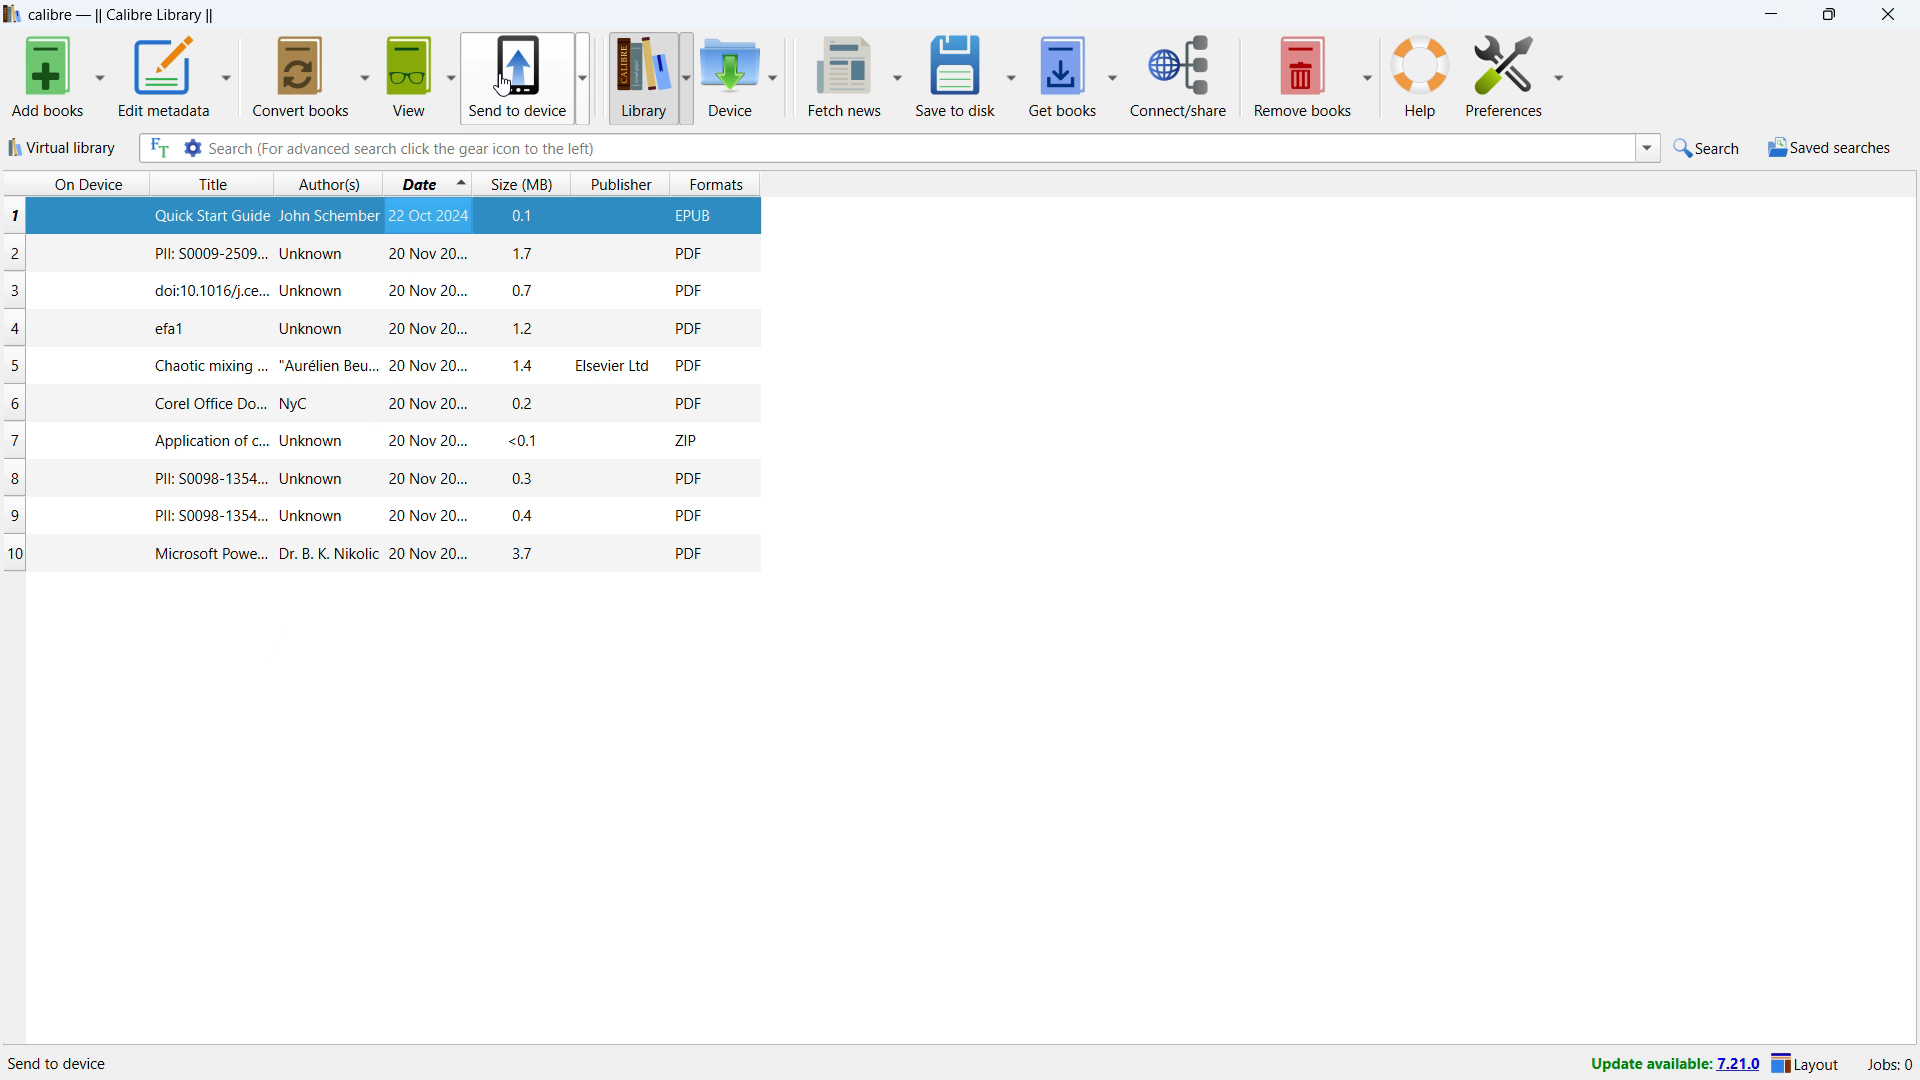 Image resolution: width=1920 pixels, height=1080 pixels. What do you see at coordinates (642, 76) in the screenshot?
I see `library ` at bounding box center [642, 76].